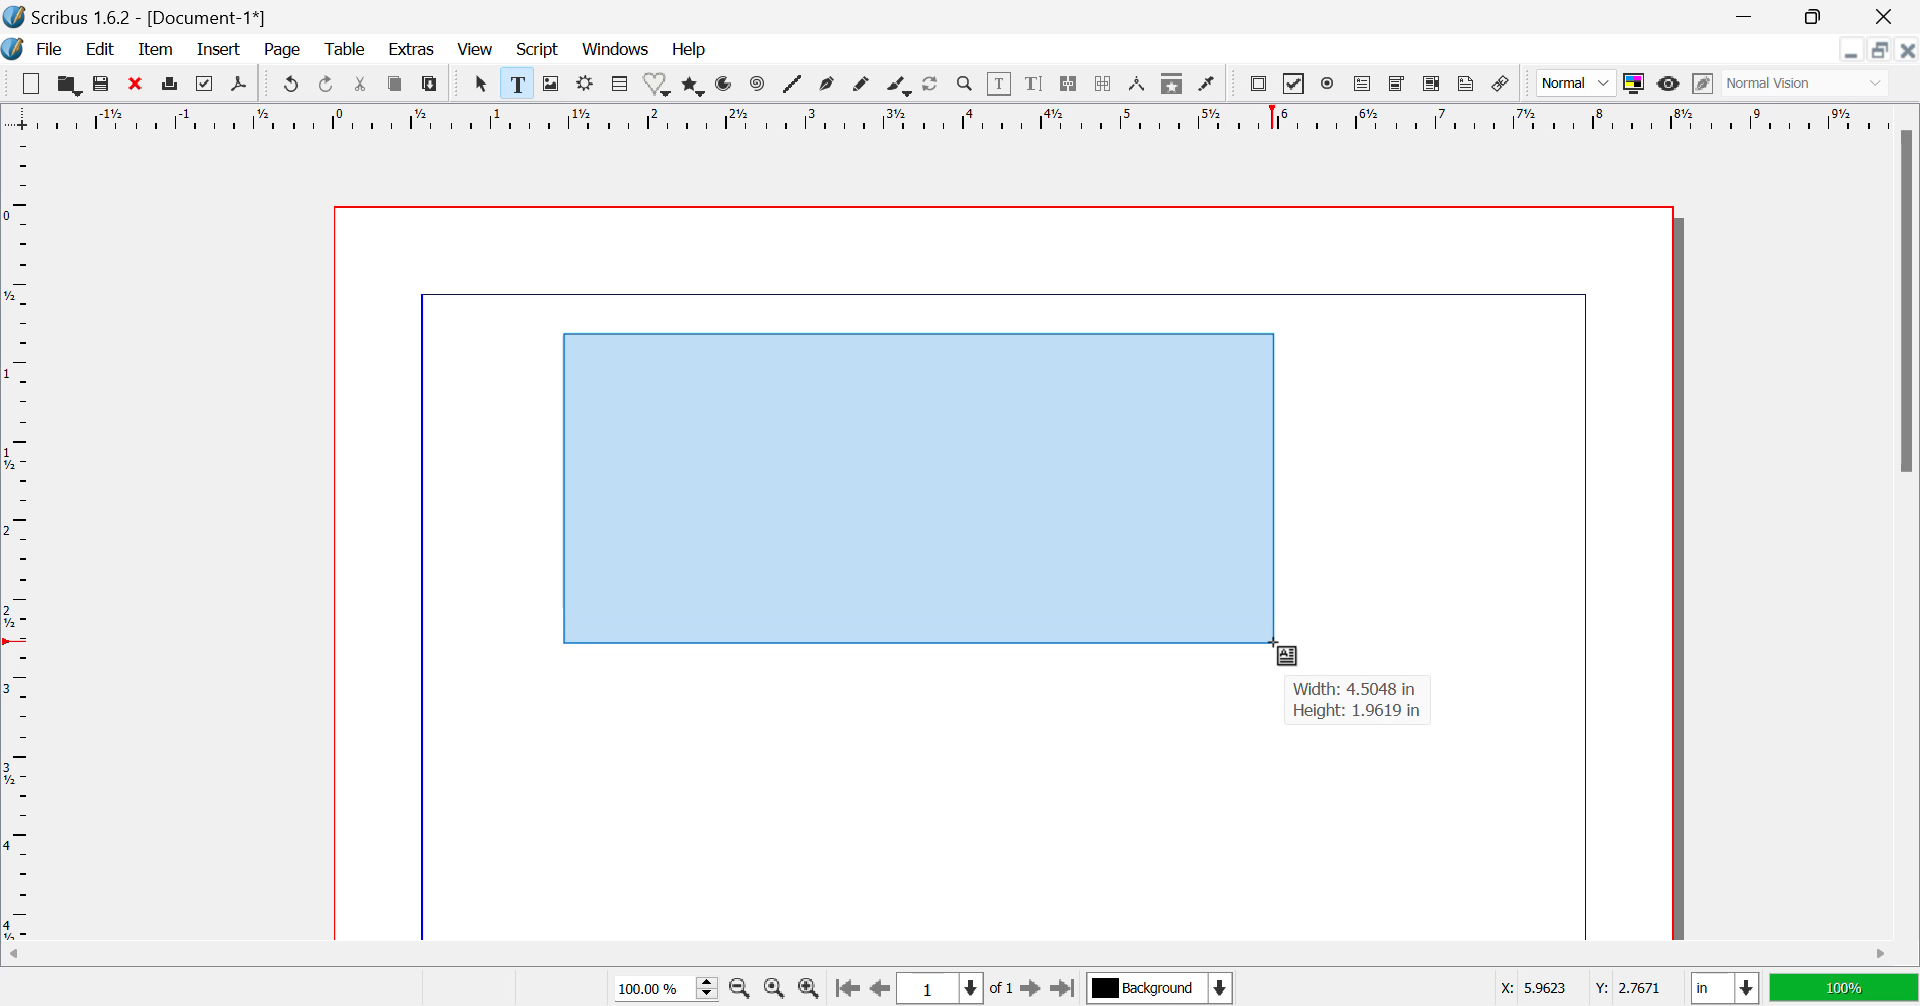 Image resolution: width=1920 pixels, height=1006 pixels. I want to click on Copy, so click(396, 84).